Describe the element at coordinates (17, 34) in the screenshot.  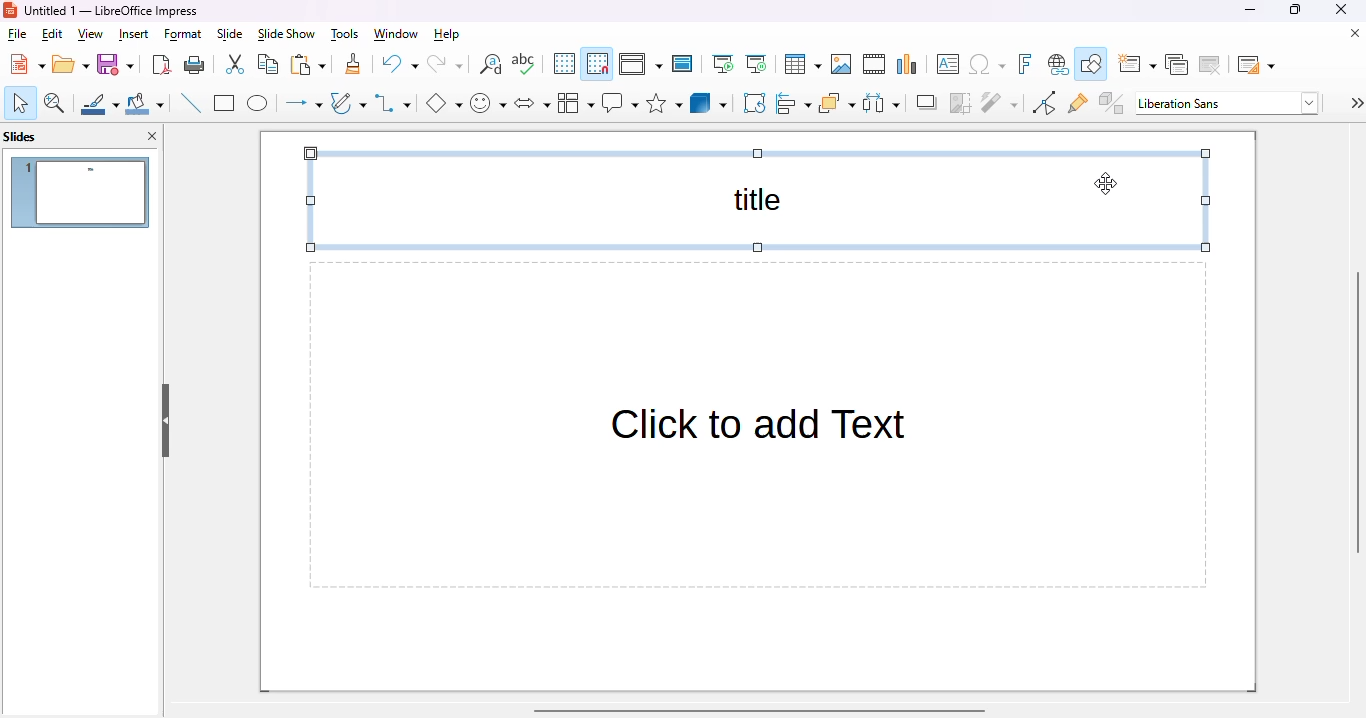
I see `file` at that location.